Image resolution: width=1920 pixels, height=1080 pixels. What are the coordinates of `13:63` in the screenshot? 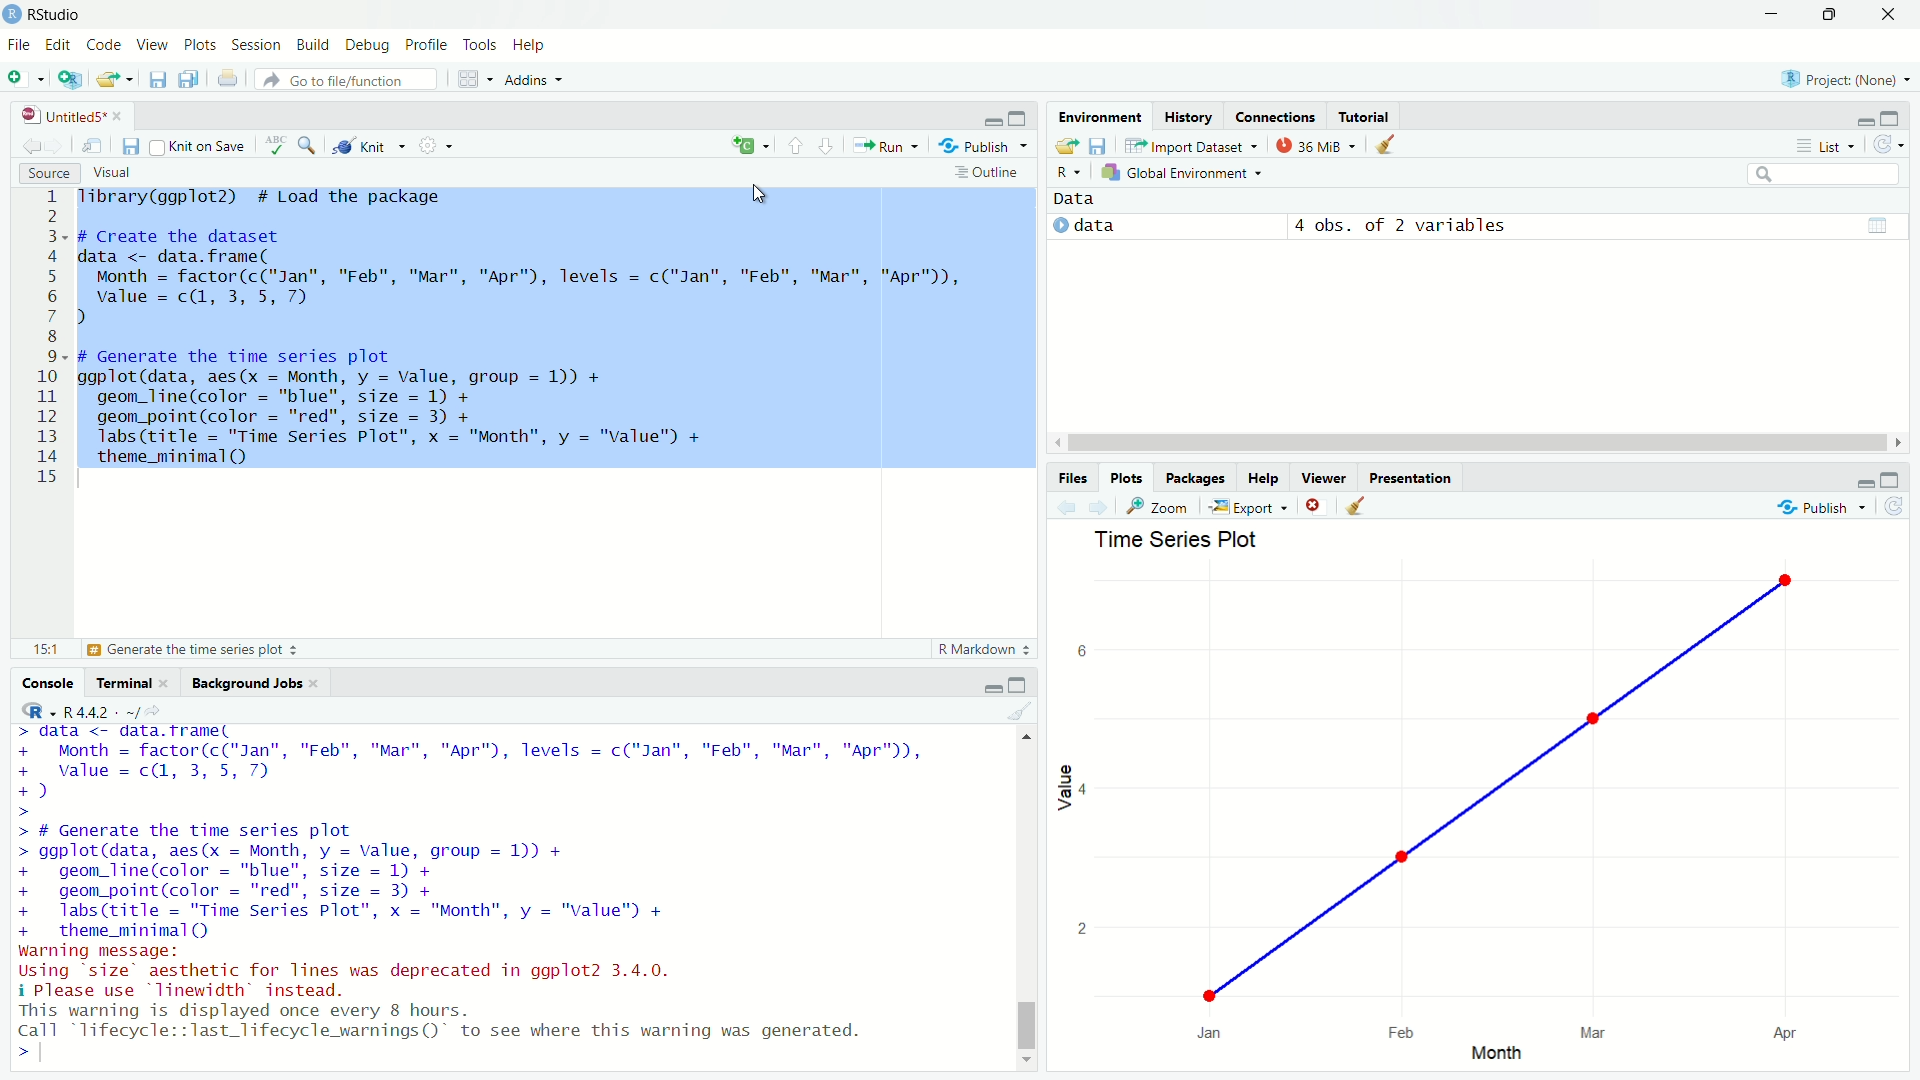 It's located at (36, 649).